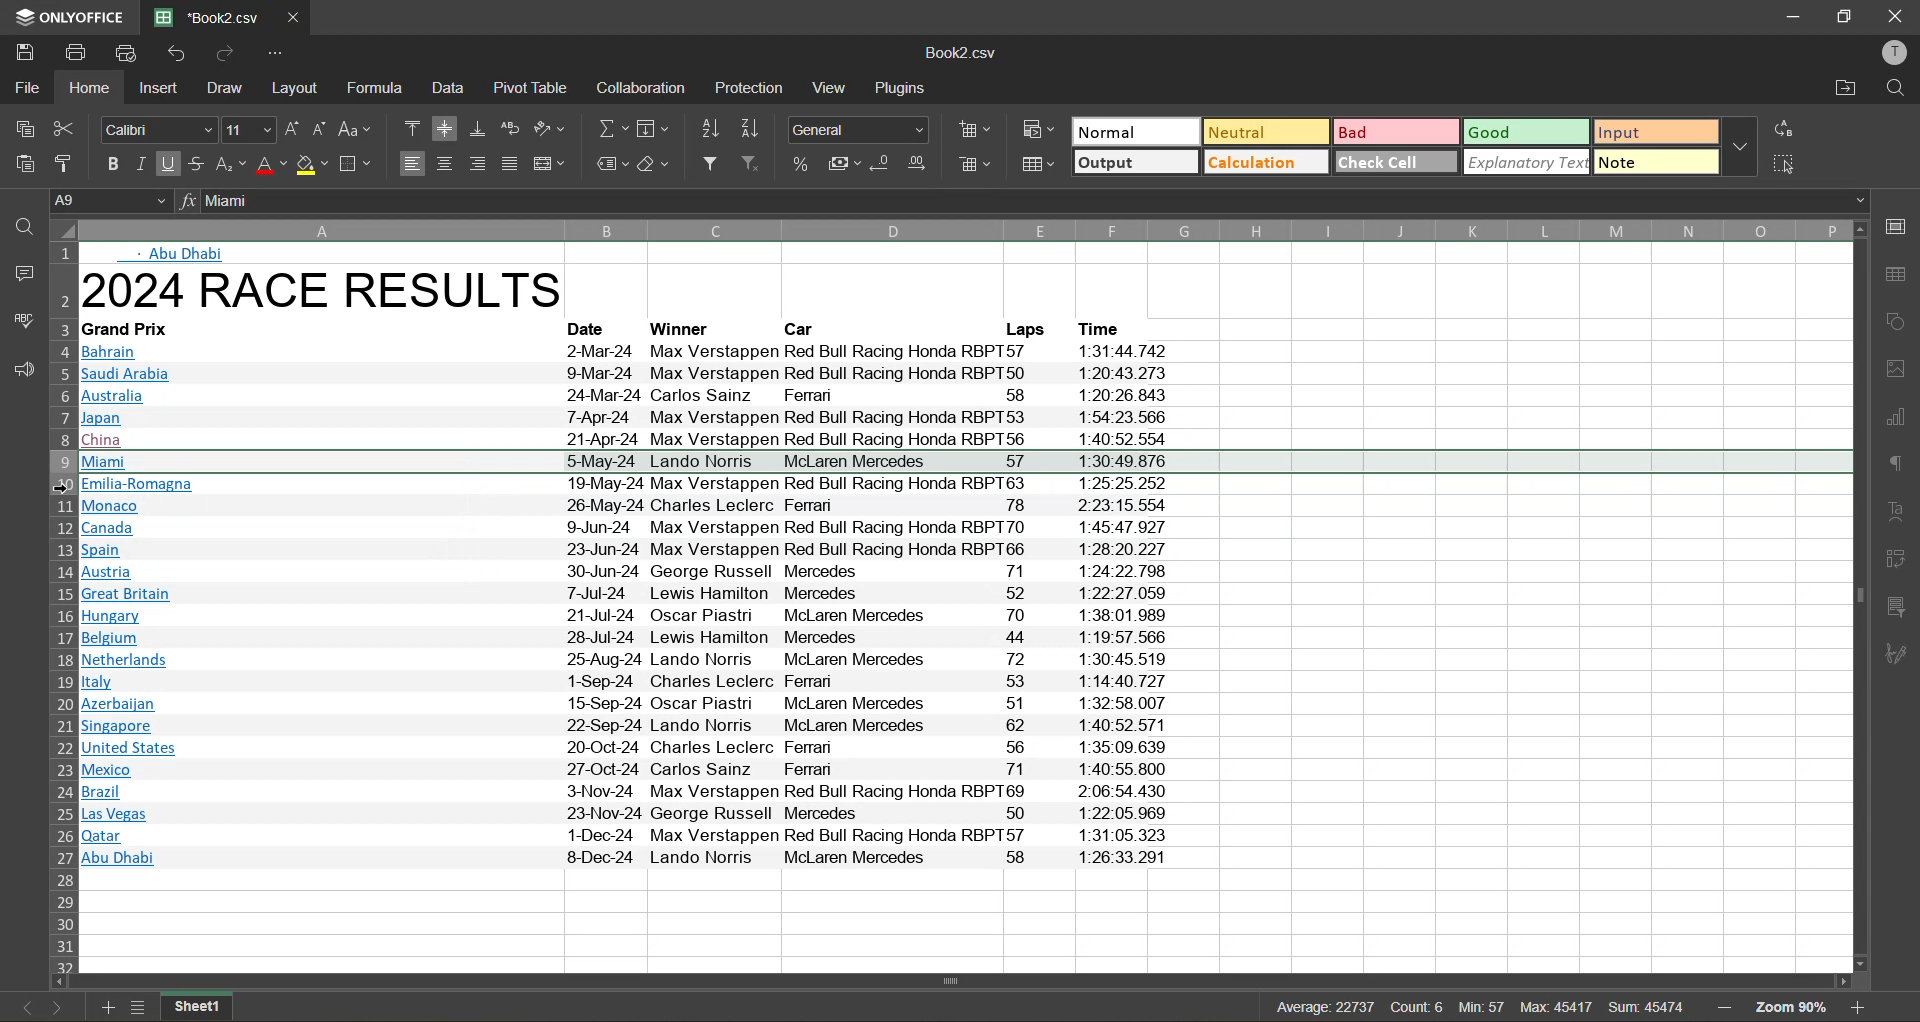 The width and height of the screenshot is (1920, 1022). I want to click on Australia 24-Mar-24 Carlos Sainz ~~ Feman 58 1:20:26.843, so click(628, 398).